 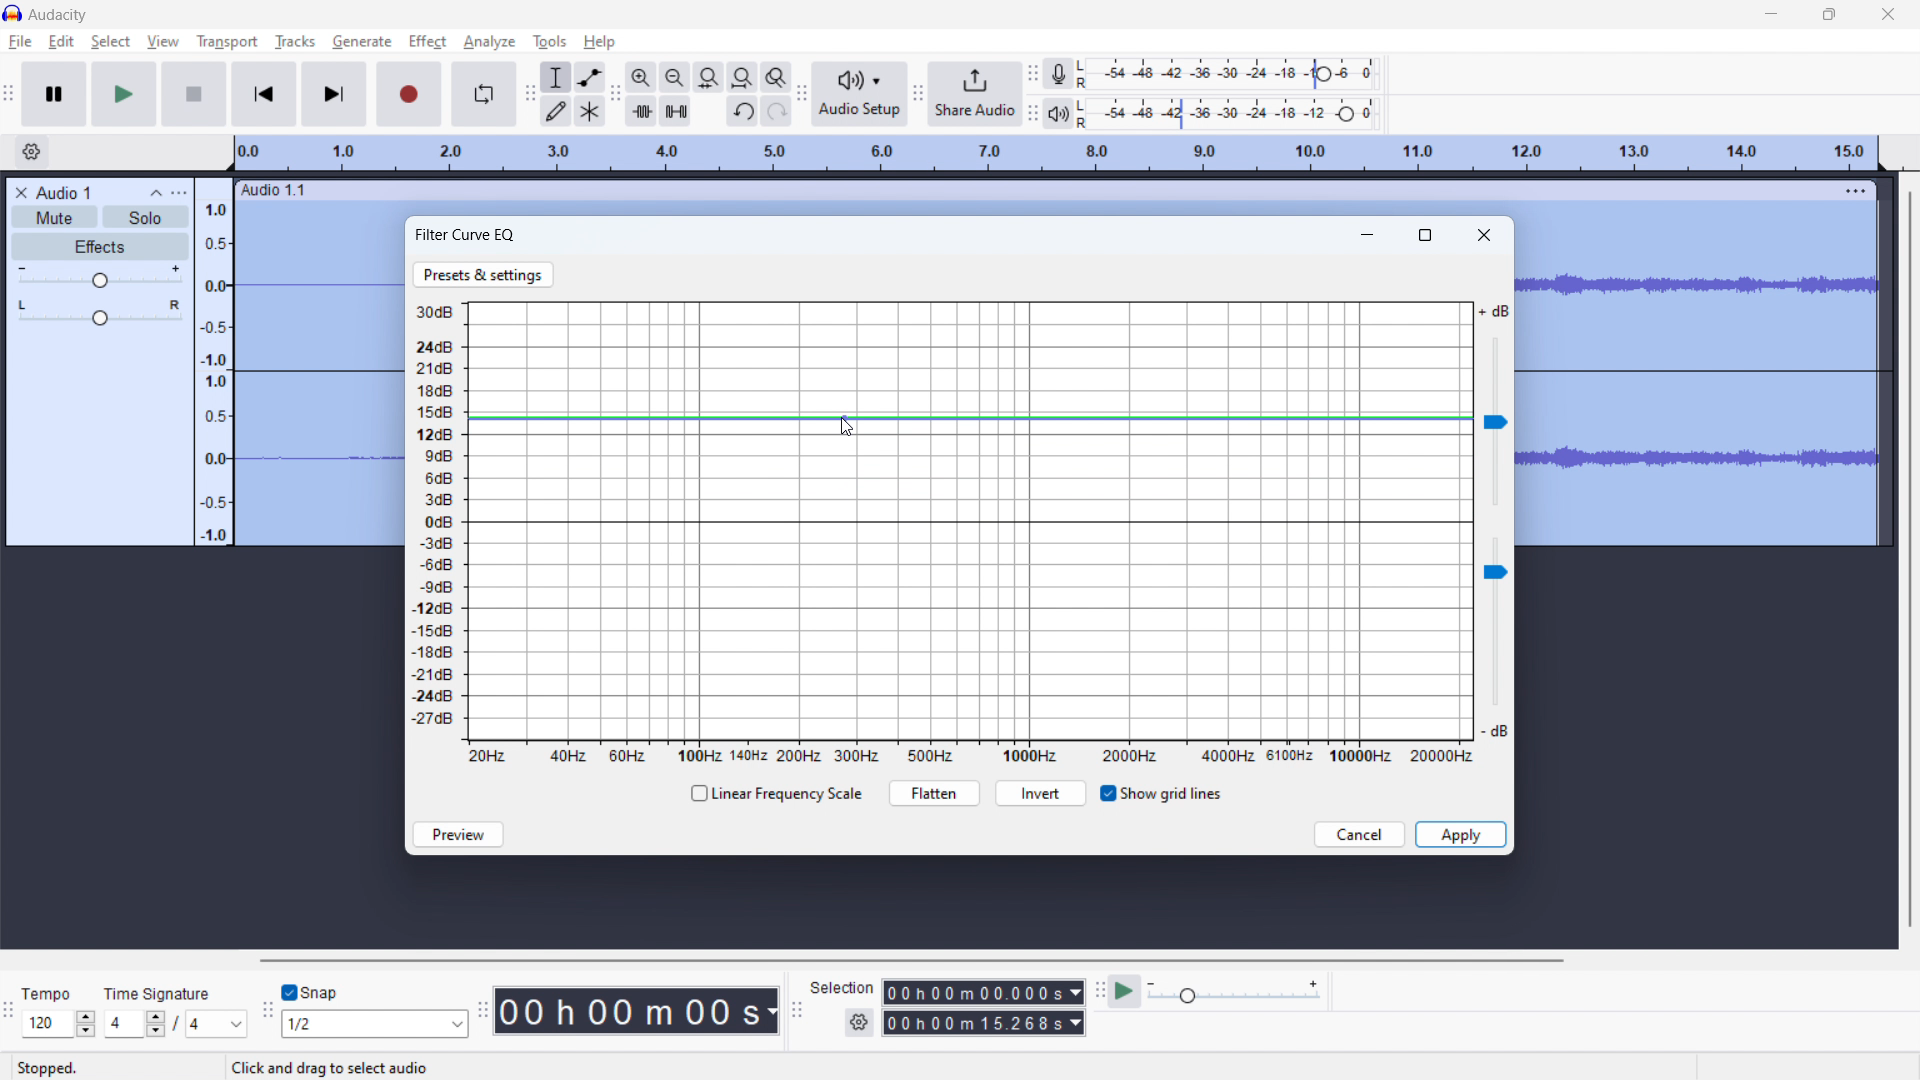 I want to click on stop, so click(x=195, y=94).